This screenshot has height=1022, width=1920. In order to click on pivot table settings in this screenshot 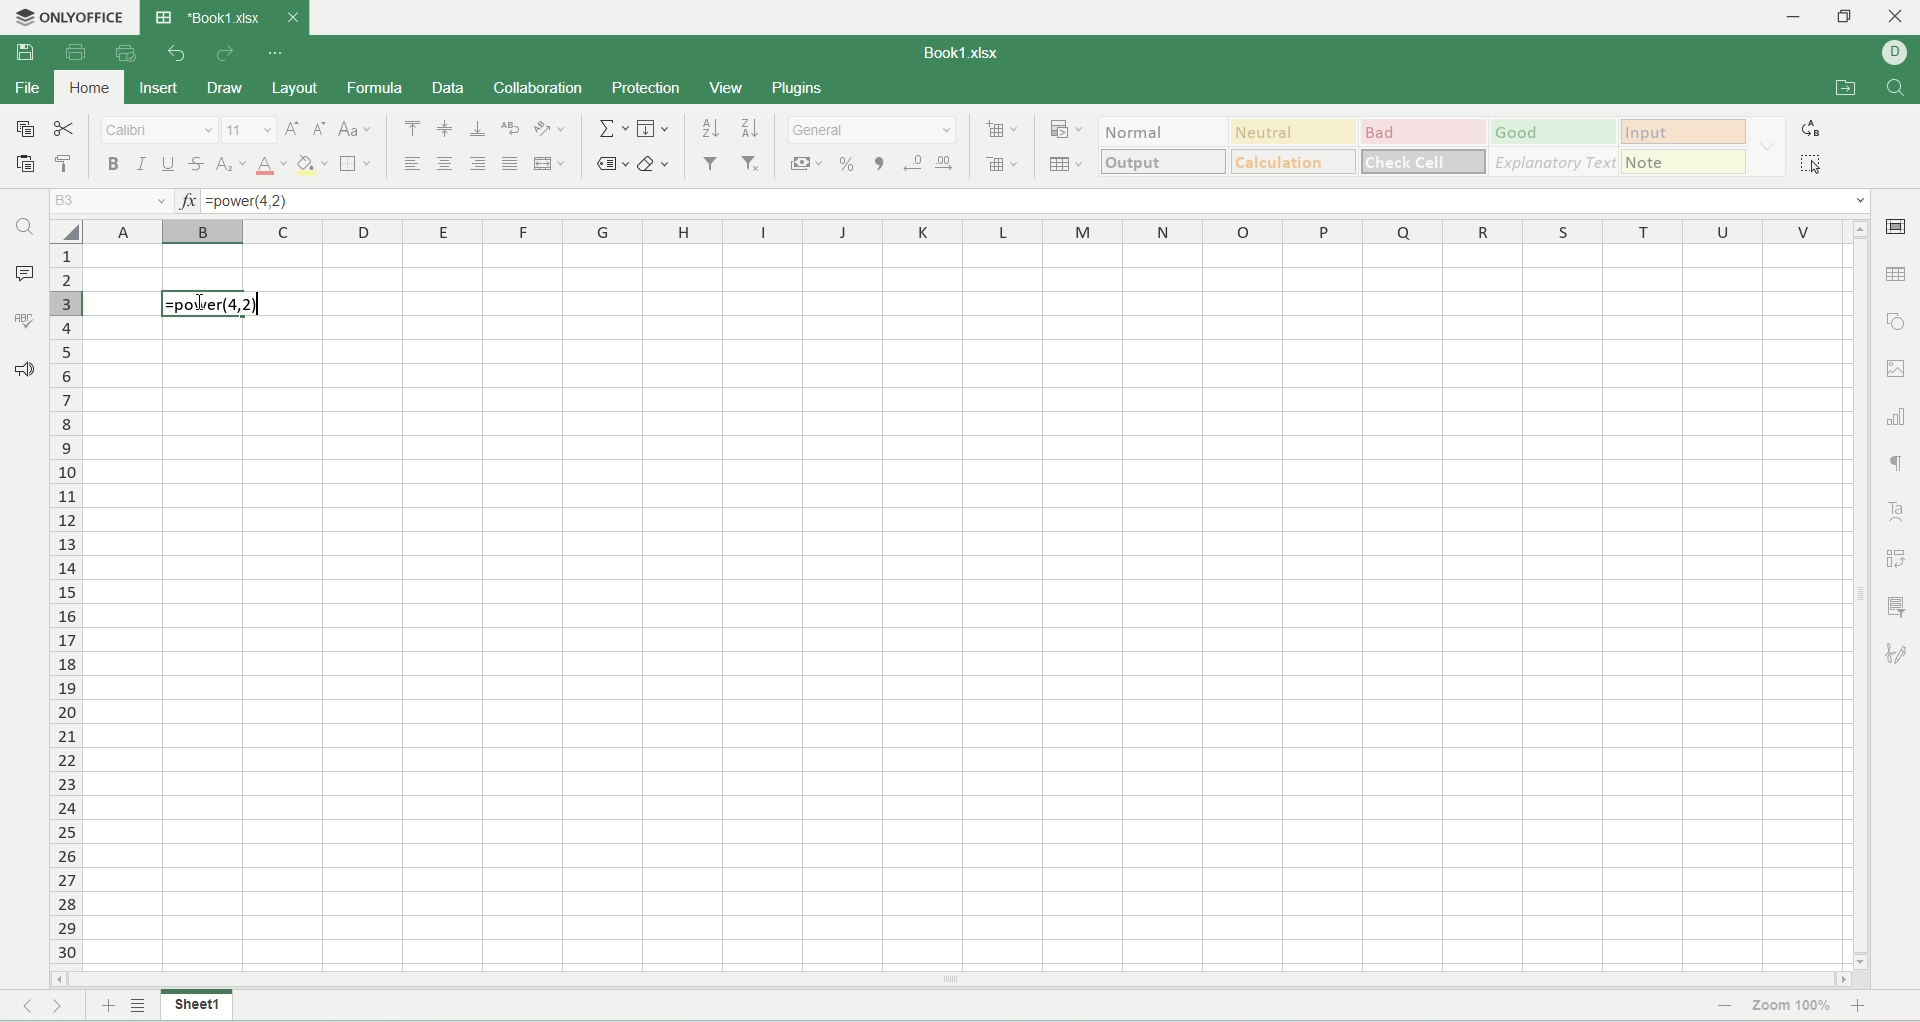, I will do `click(1898, 558)`.